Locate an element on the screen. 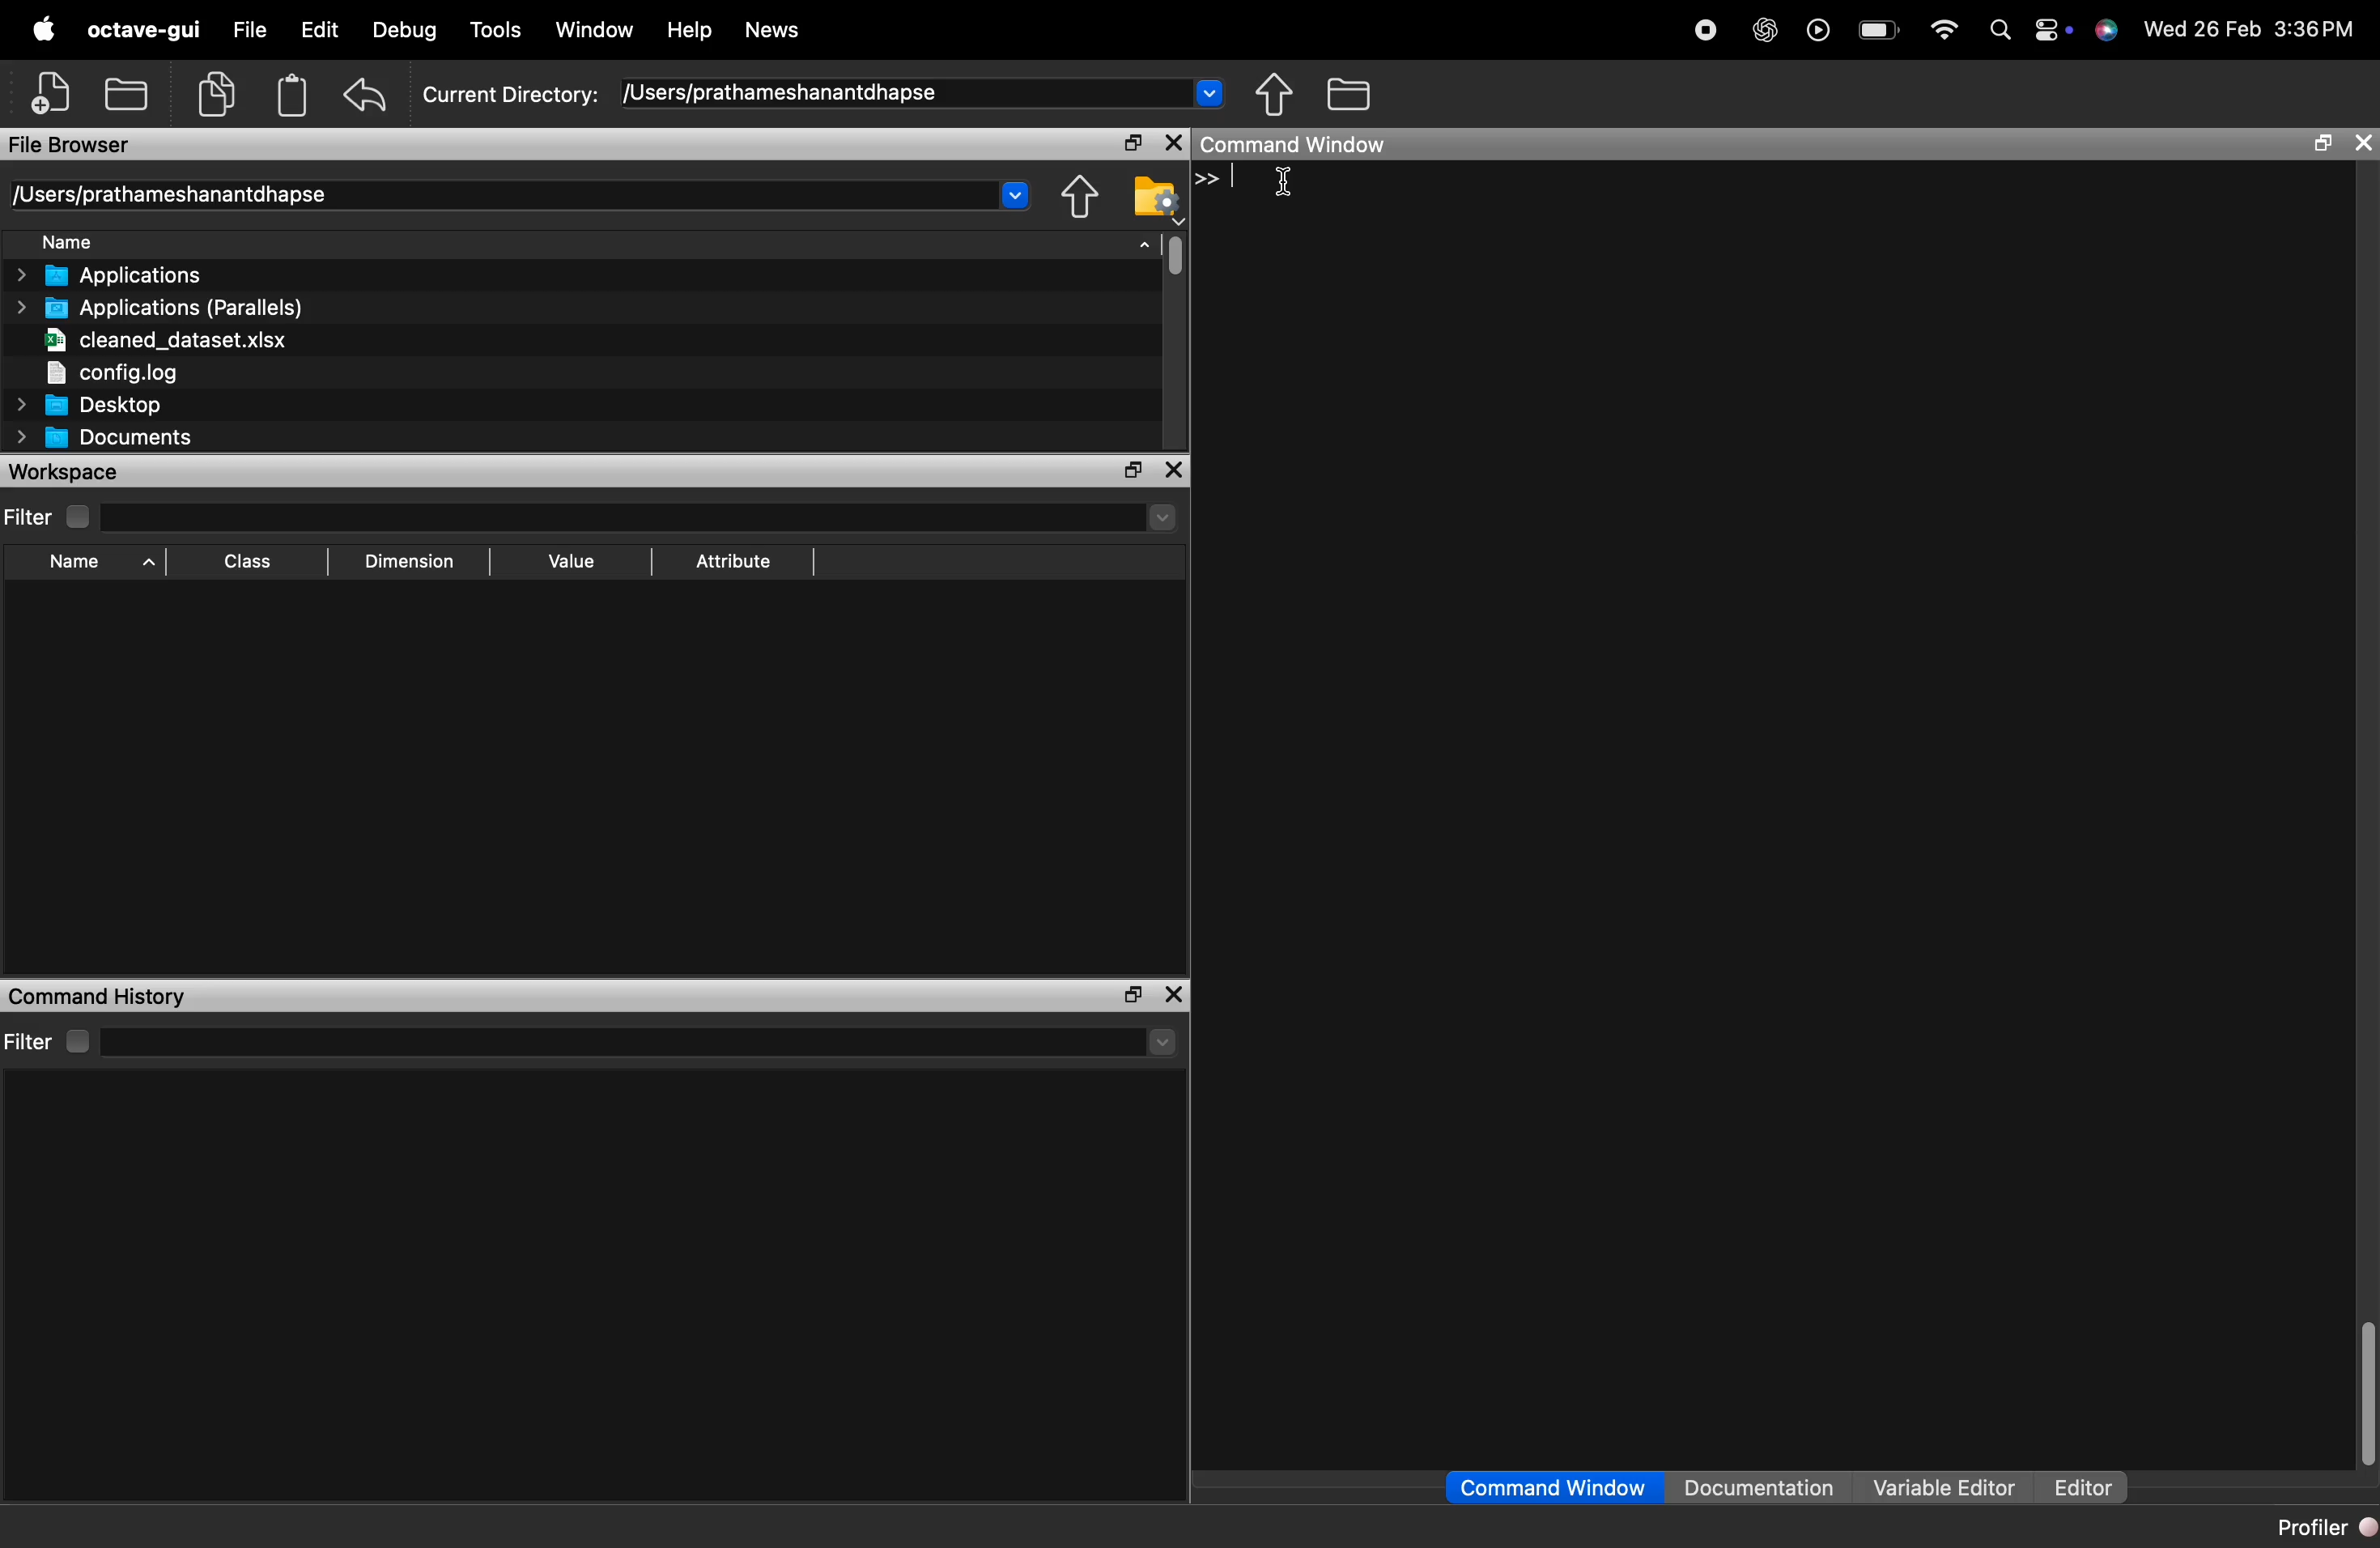 Image resolution: width=2380 pixels, height=1548 pixels. Siri is located at coordinates (2110, 30).